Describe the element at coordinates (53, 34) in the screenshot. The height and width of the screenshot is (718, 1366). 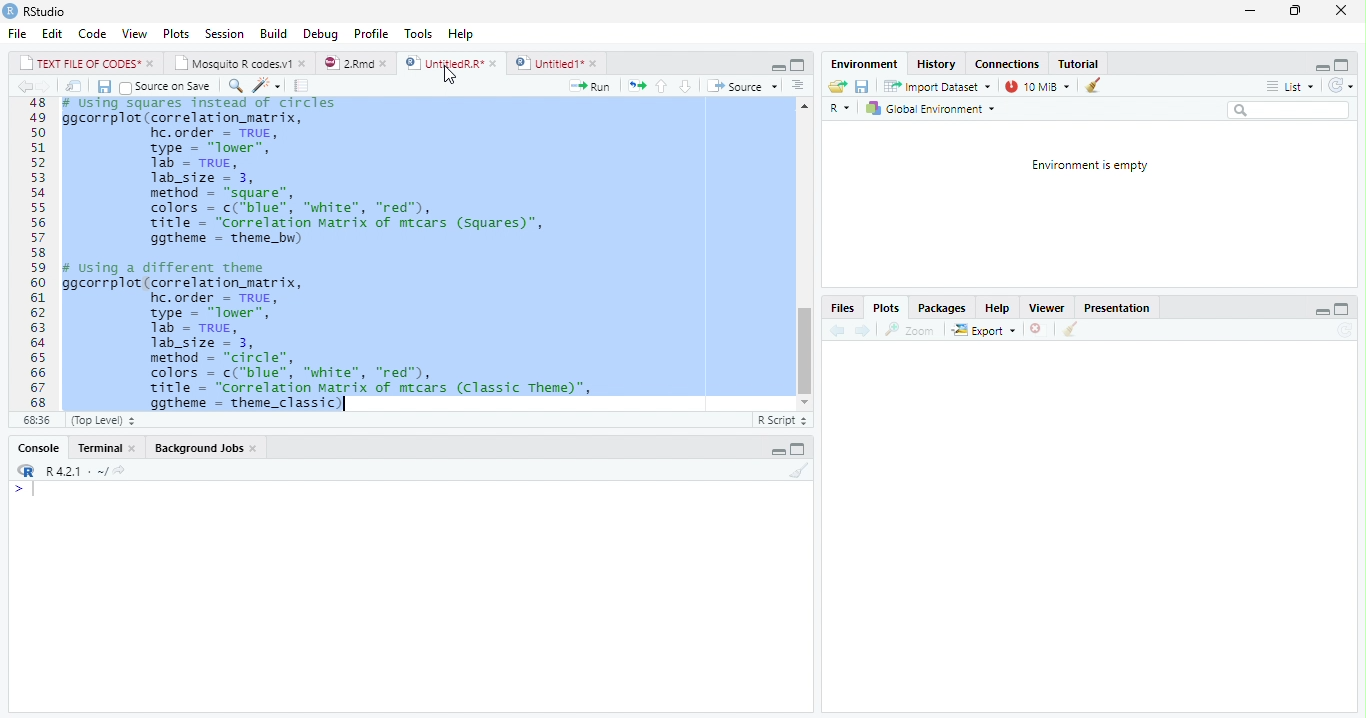
I see `Edit` at that location.